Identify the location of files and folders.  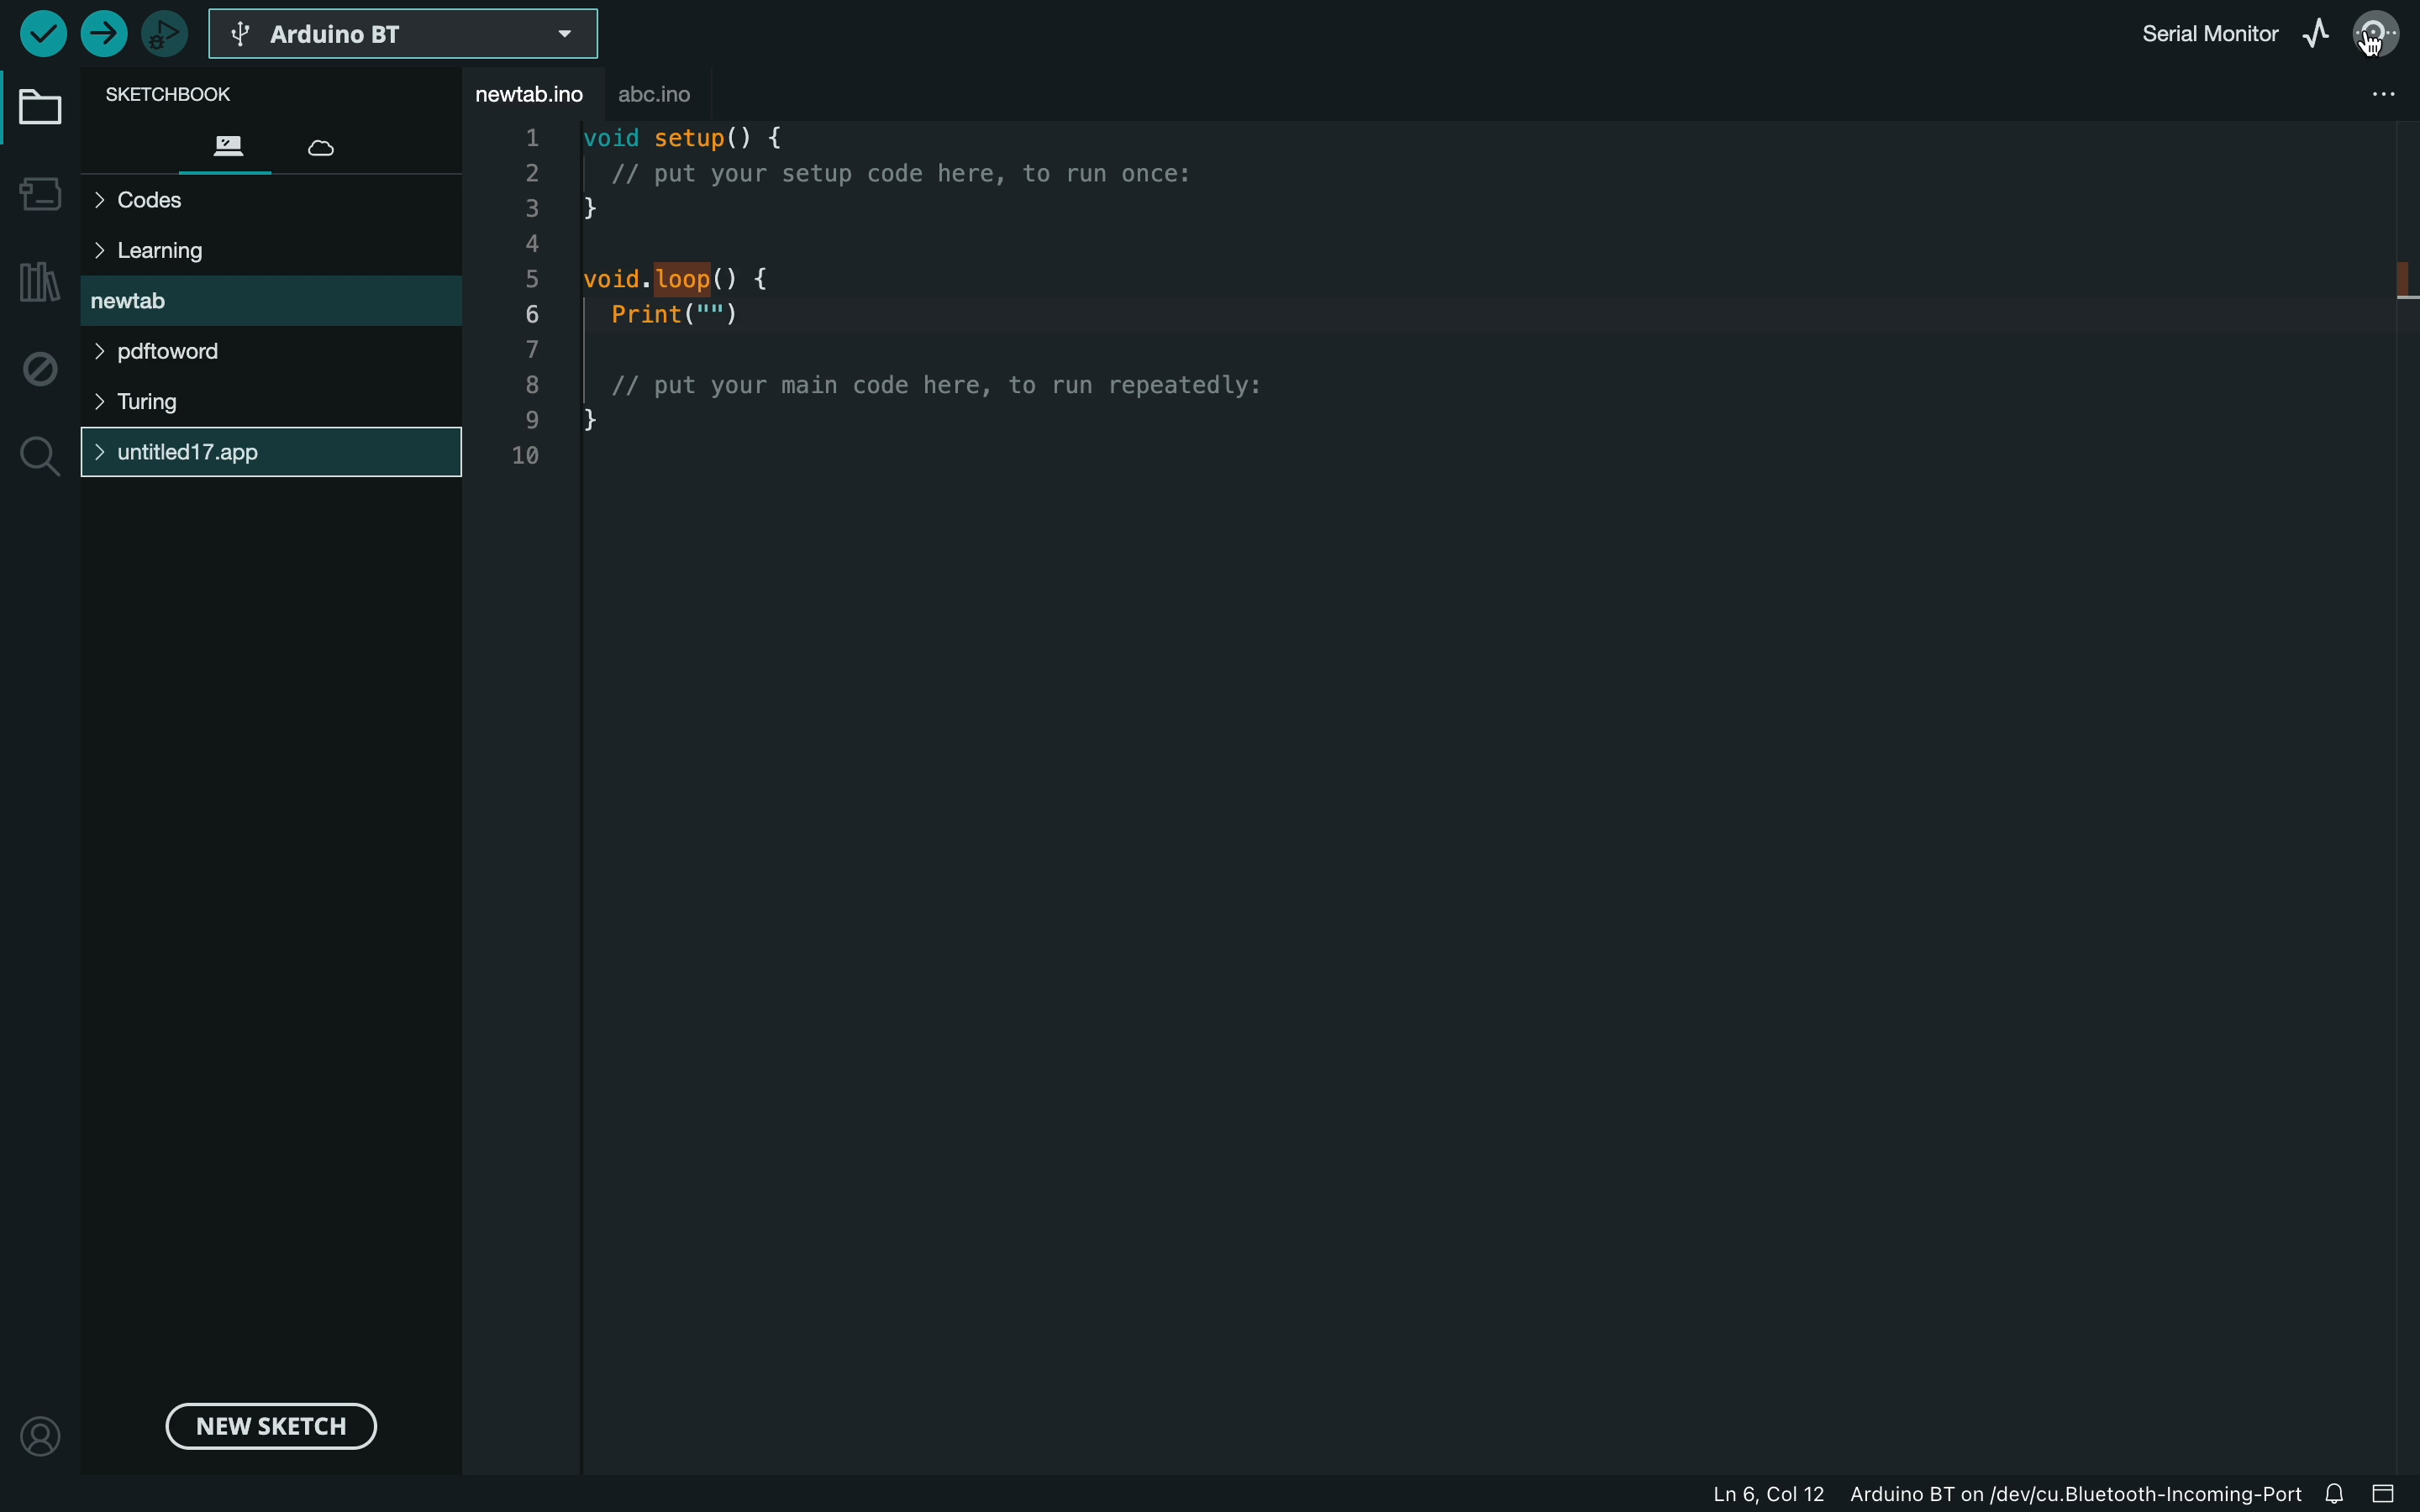
(271, 339).